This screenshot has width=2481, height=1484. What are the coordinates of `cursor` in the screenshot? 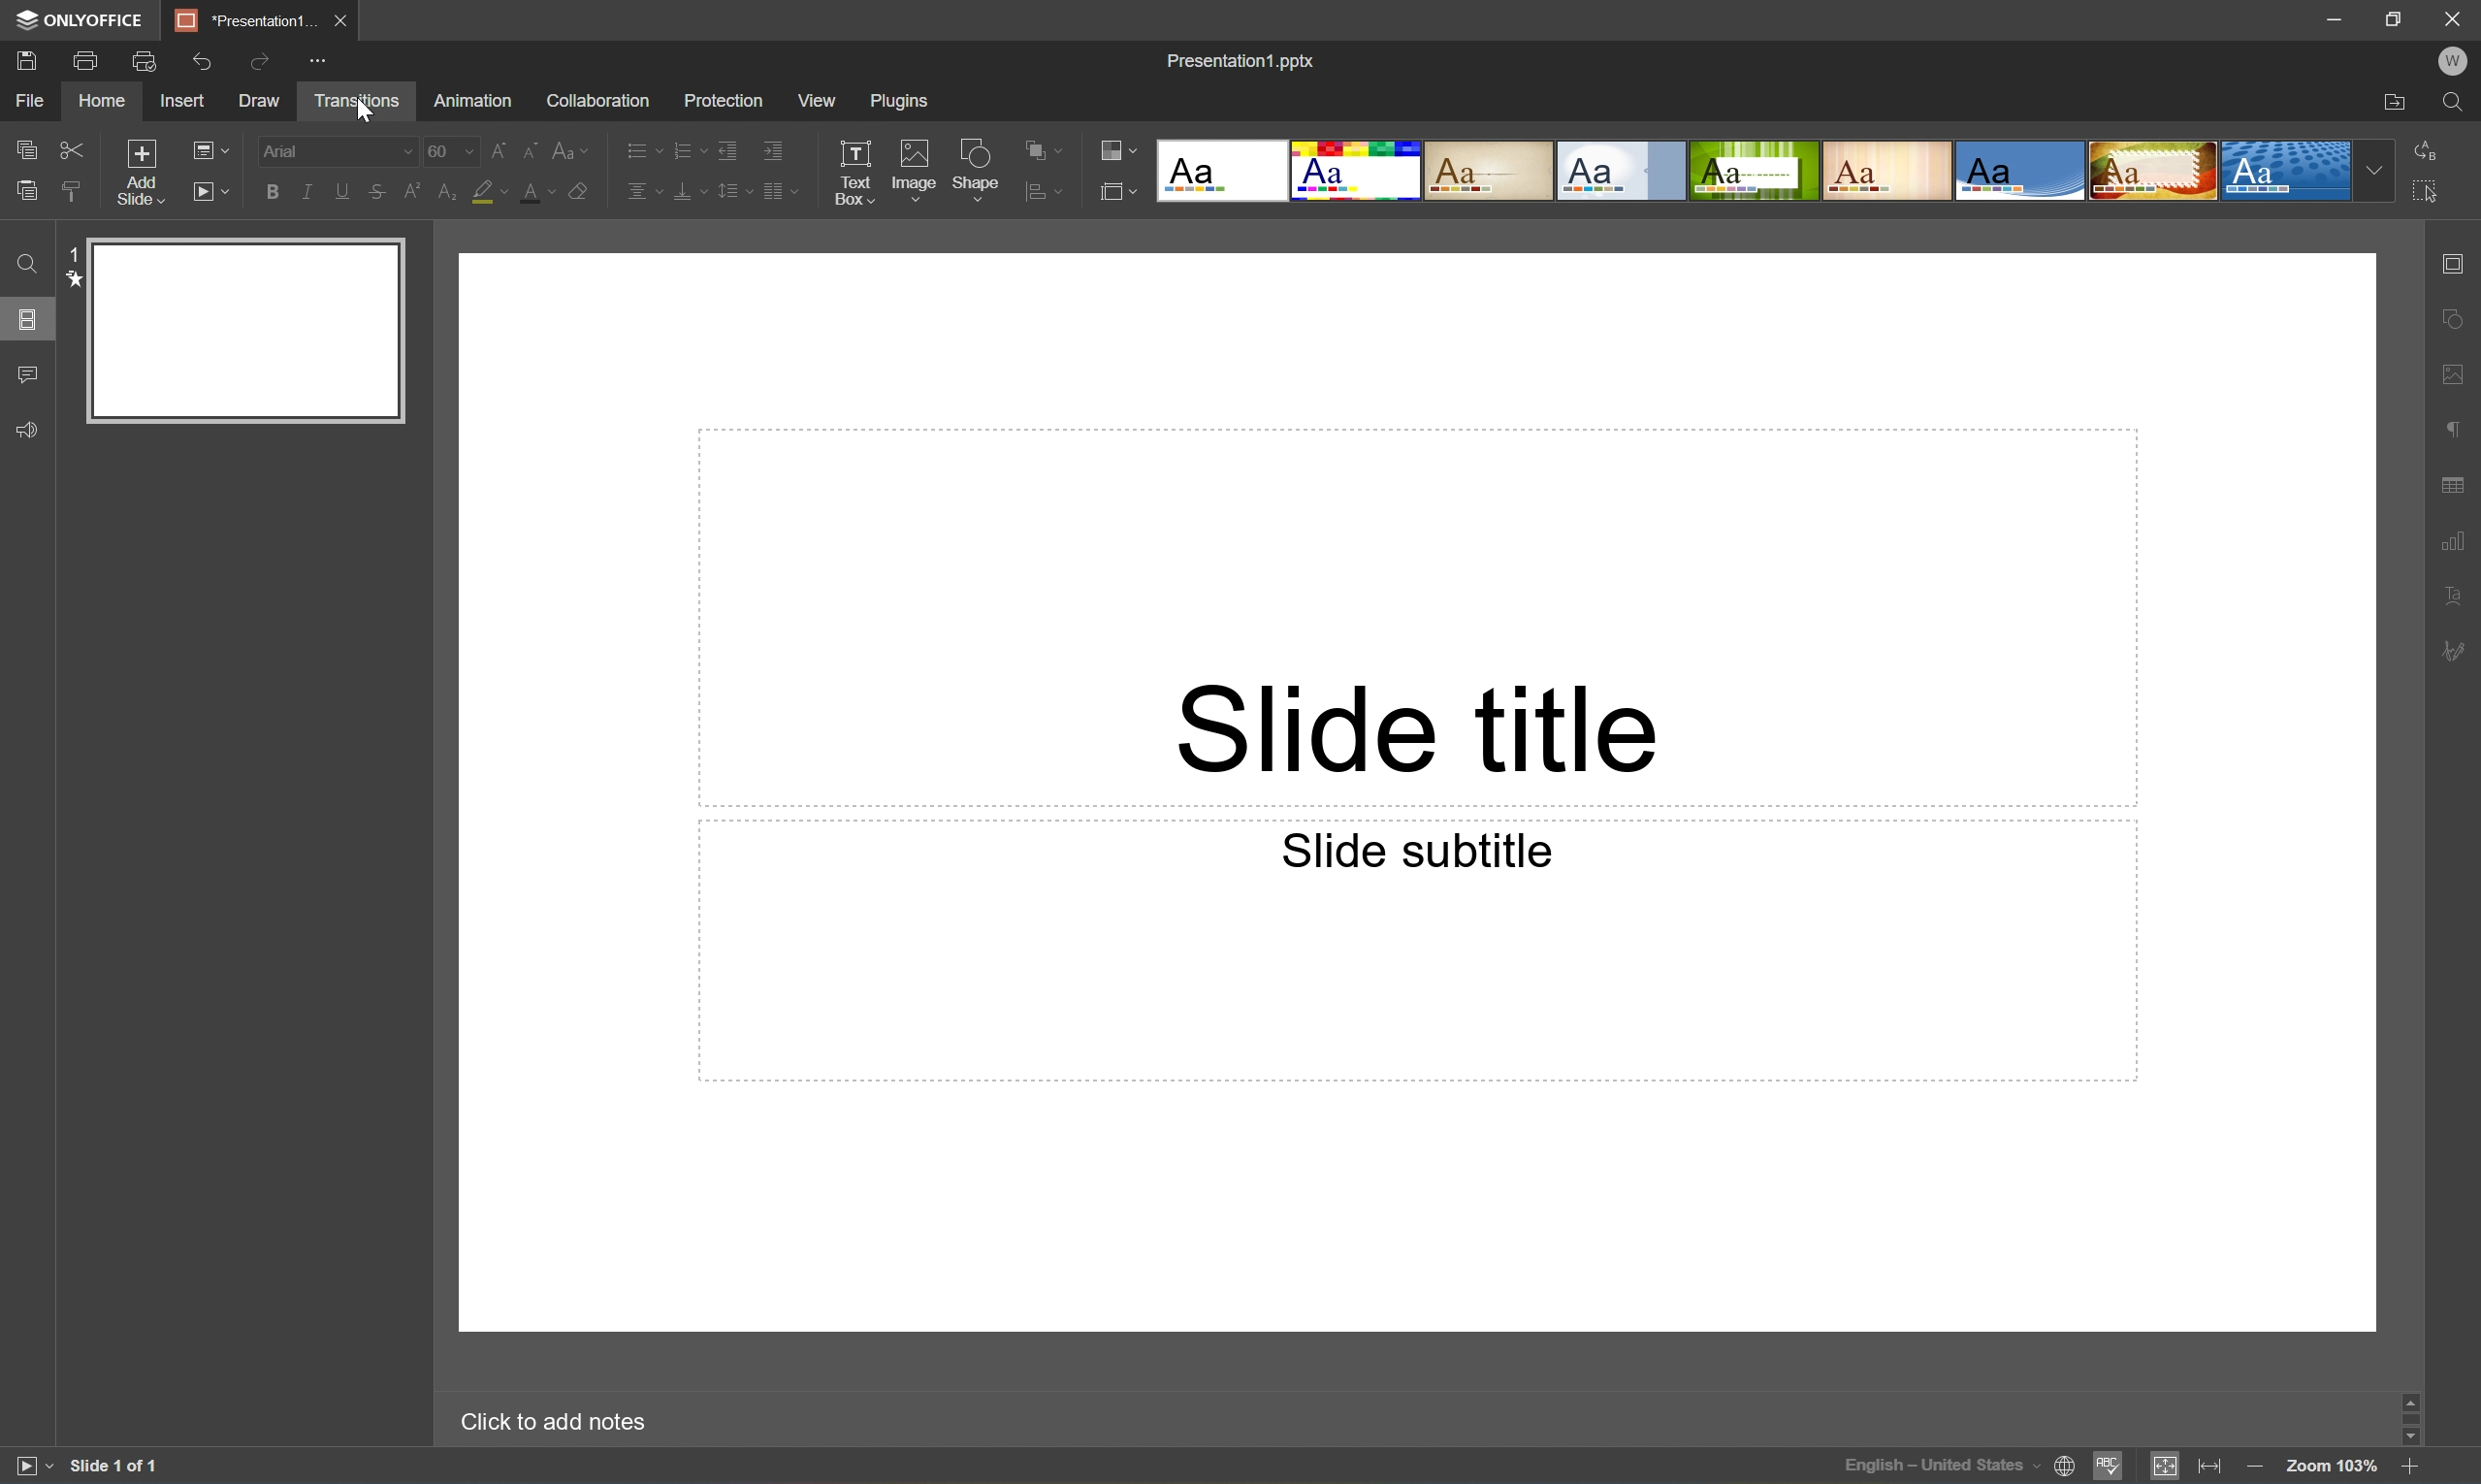 It's located at (368, 113).